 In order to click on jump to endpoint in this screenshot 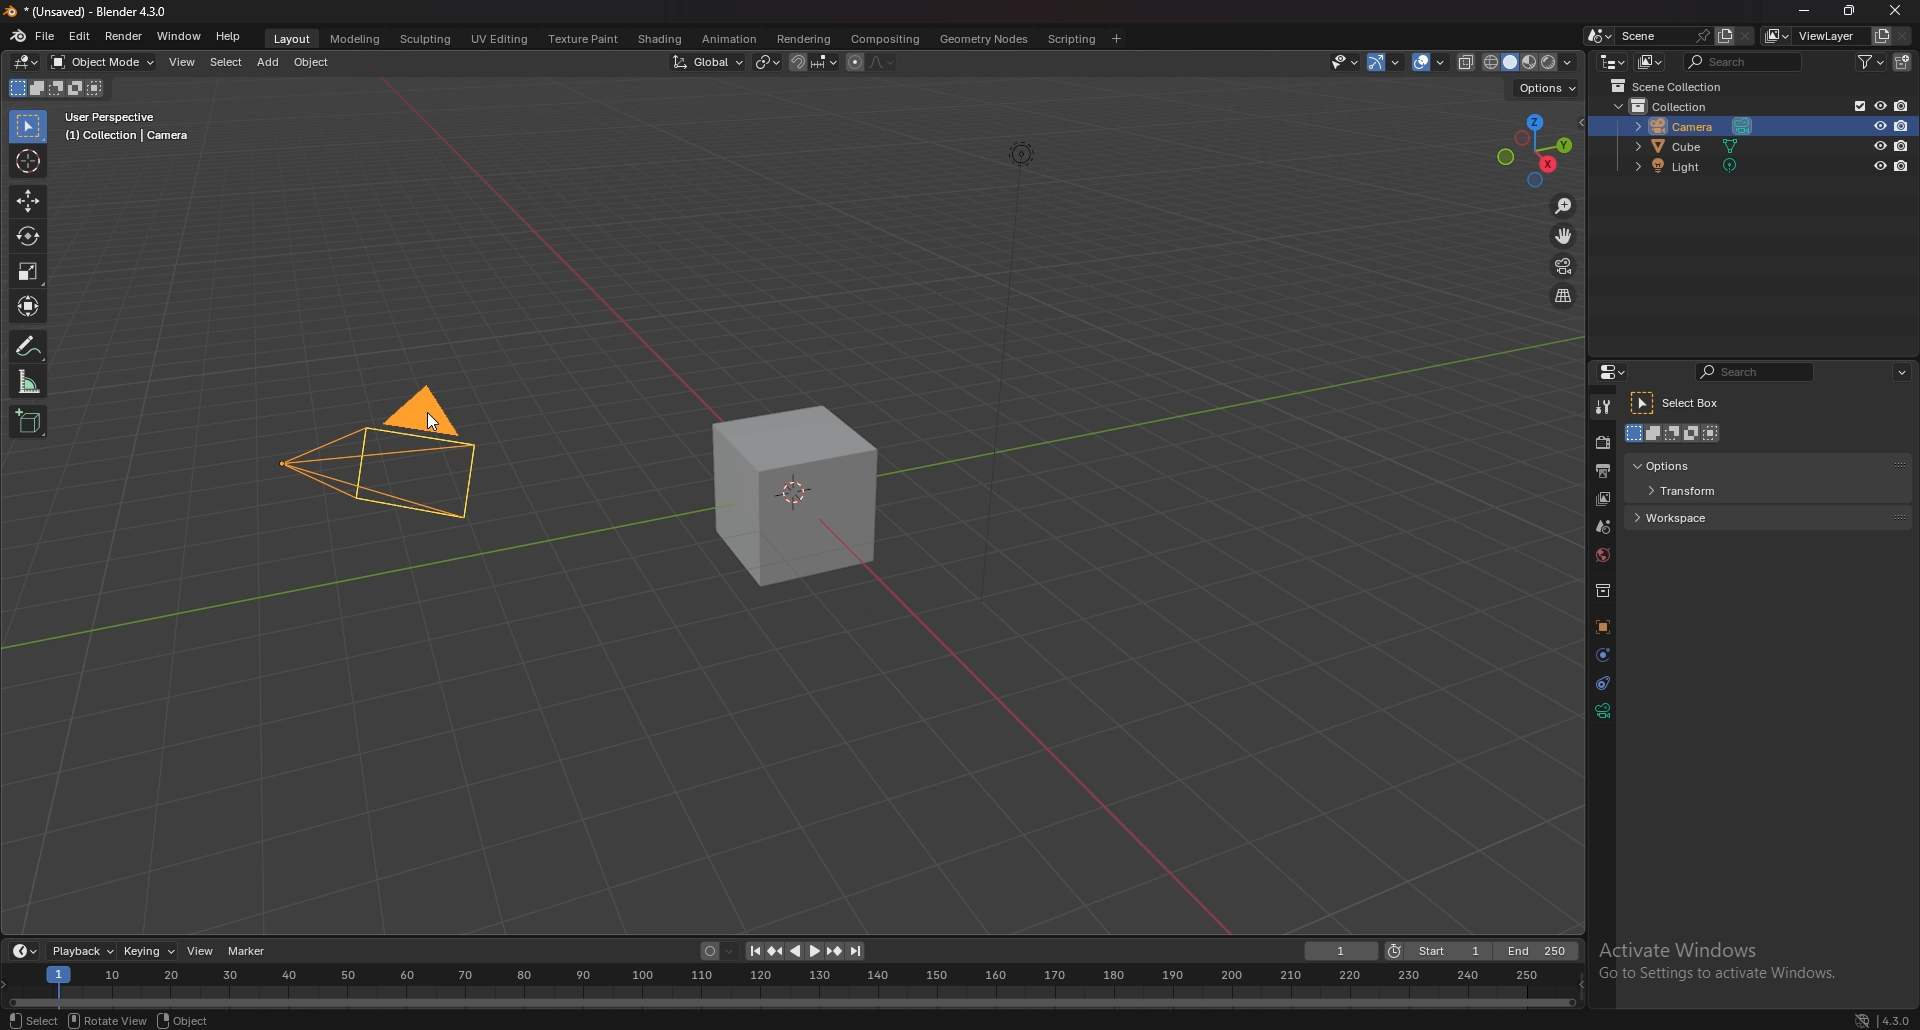, I will do `click(857, 951)`.